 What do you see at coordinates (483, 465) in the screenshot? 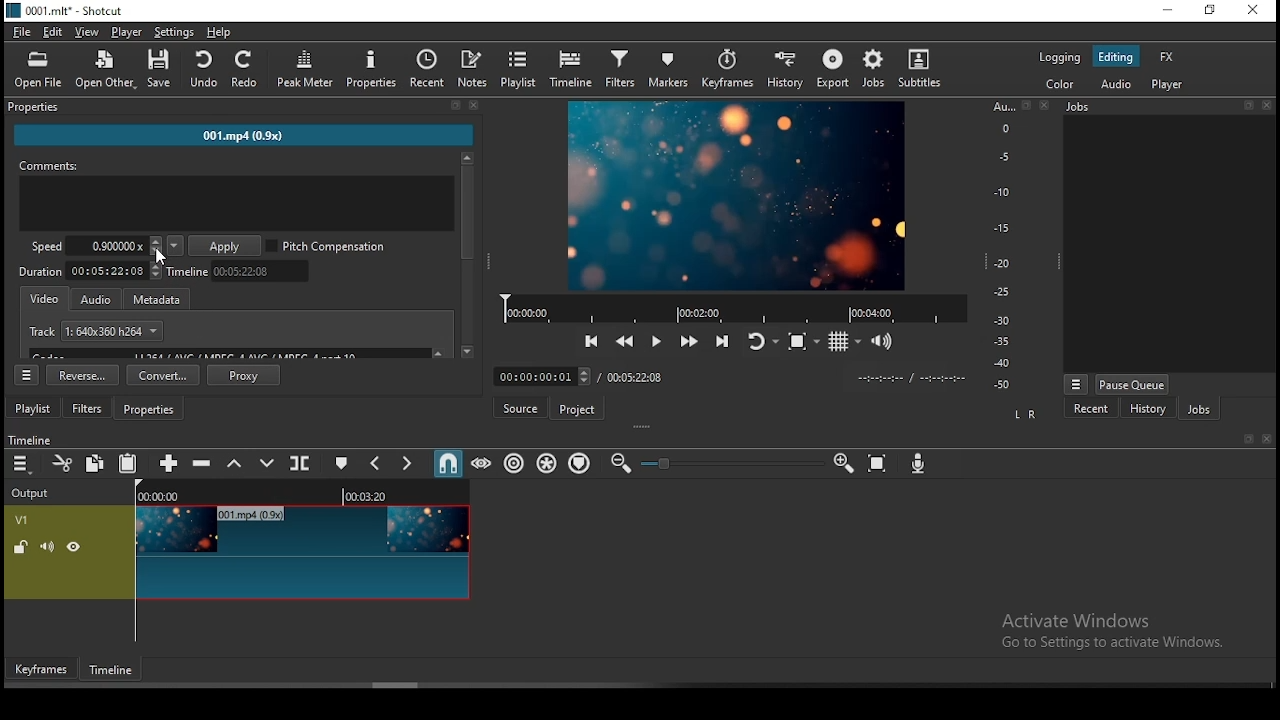
I see `scrub while dragging` at bounding box center [483, 465].